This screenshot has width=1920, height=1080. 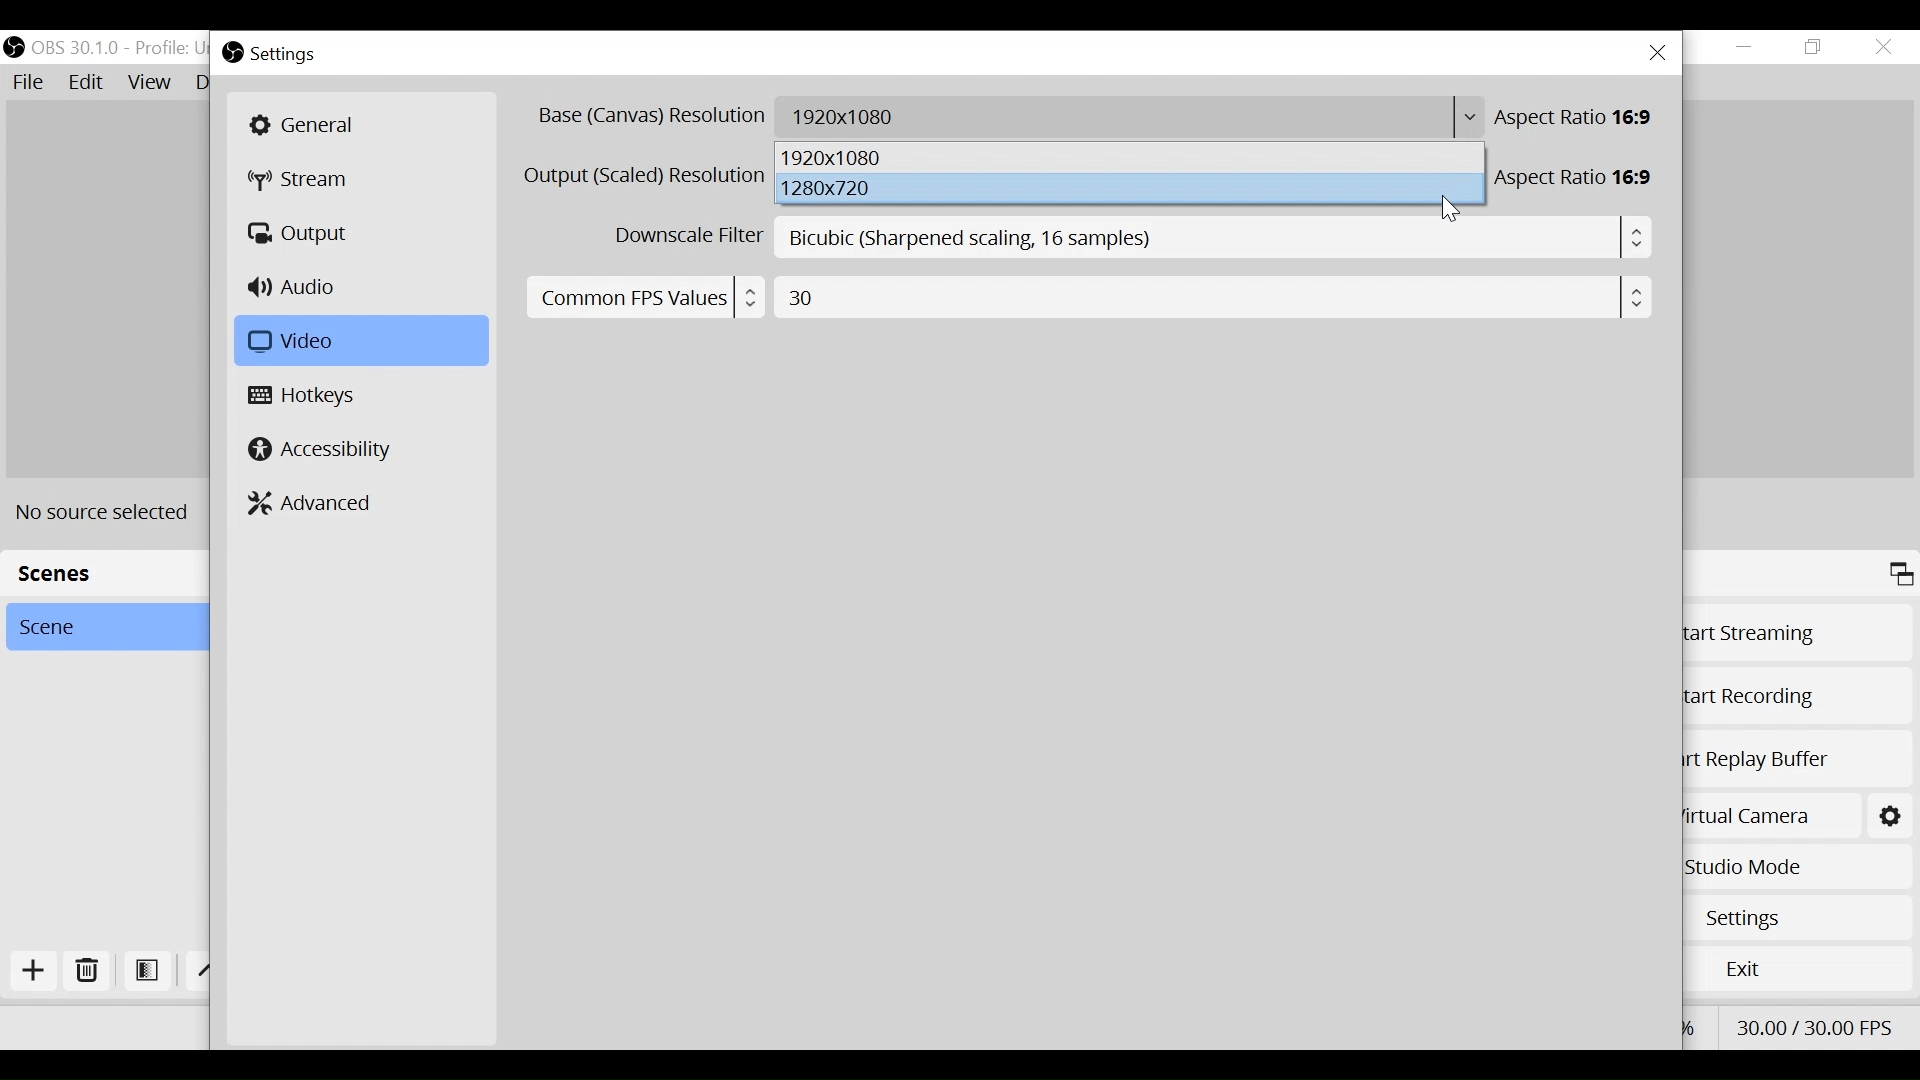 What do you see at coordinates (307, 397) in the screenshot?
I see `Hotkeys` at bounding box center [307, 397].